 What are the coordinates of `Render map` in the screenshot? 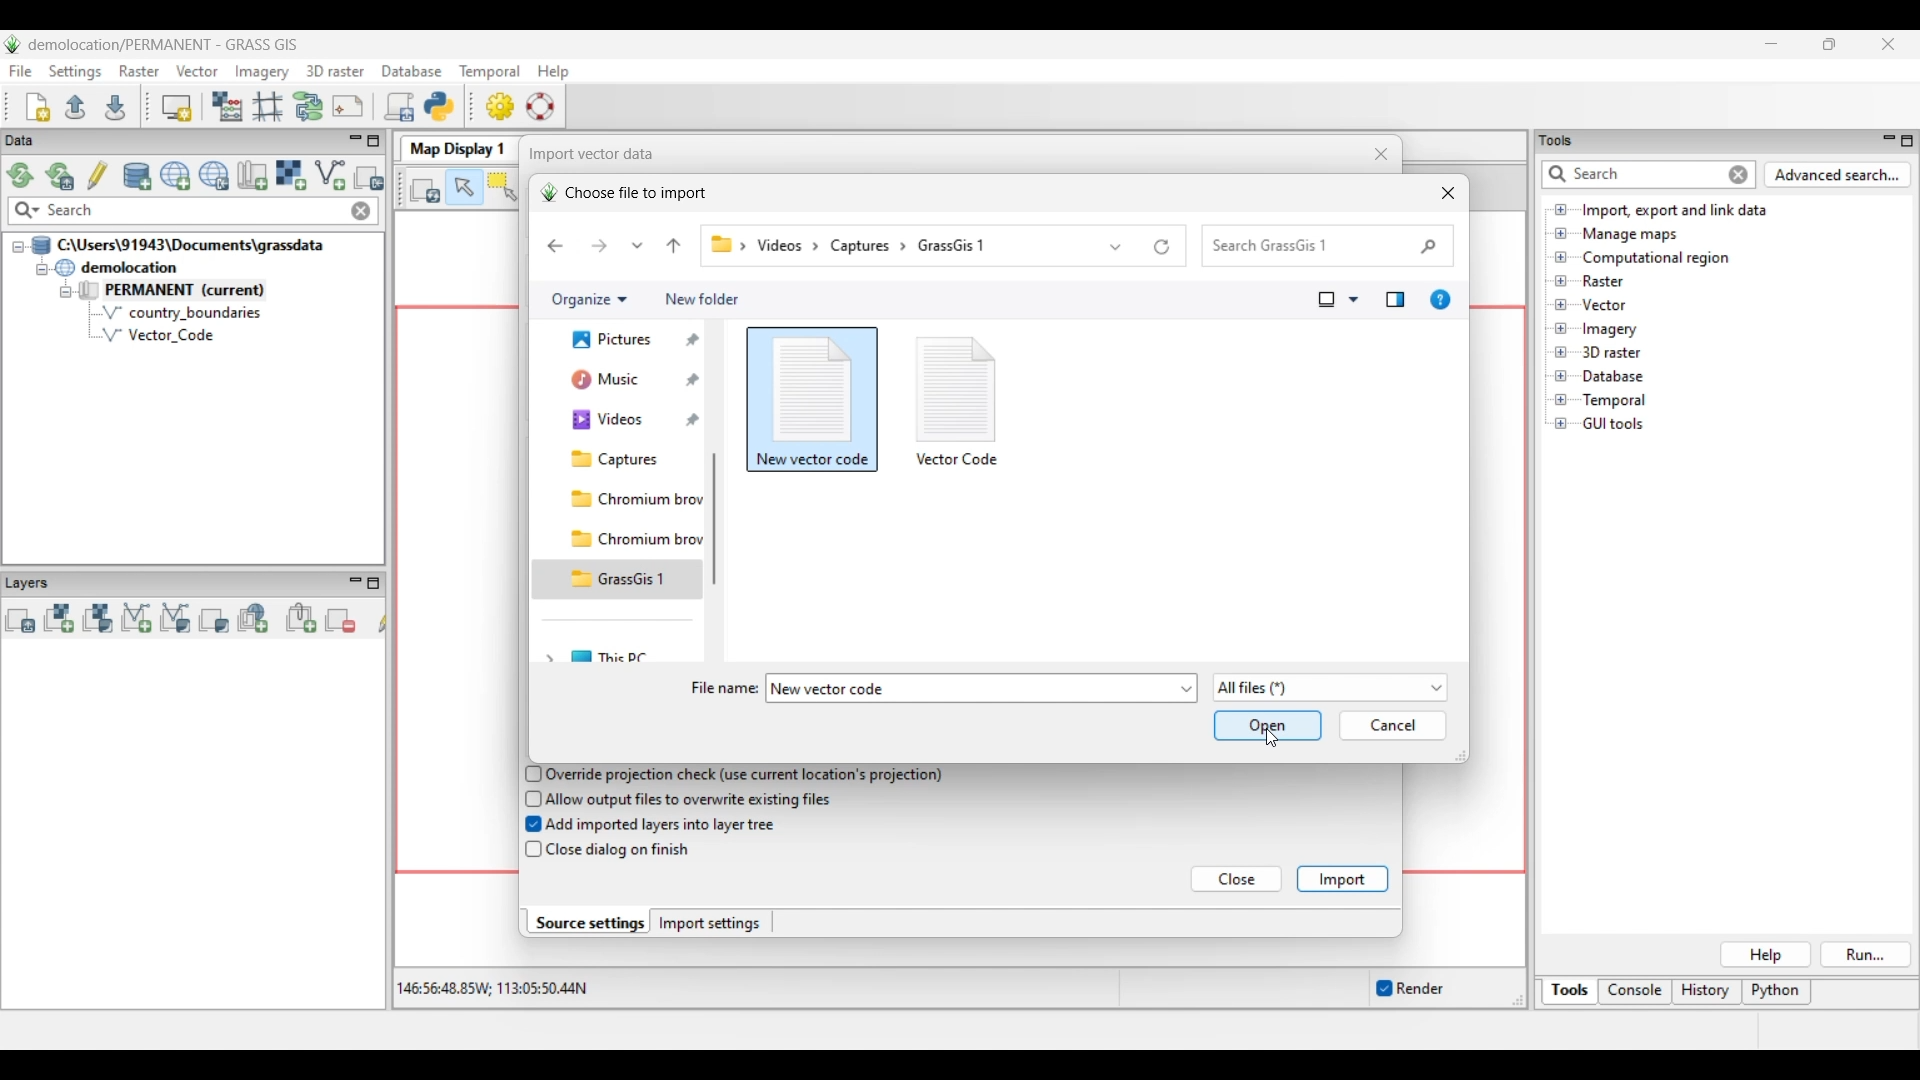 It's located at (426, 189).